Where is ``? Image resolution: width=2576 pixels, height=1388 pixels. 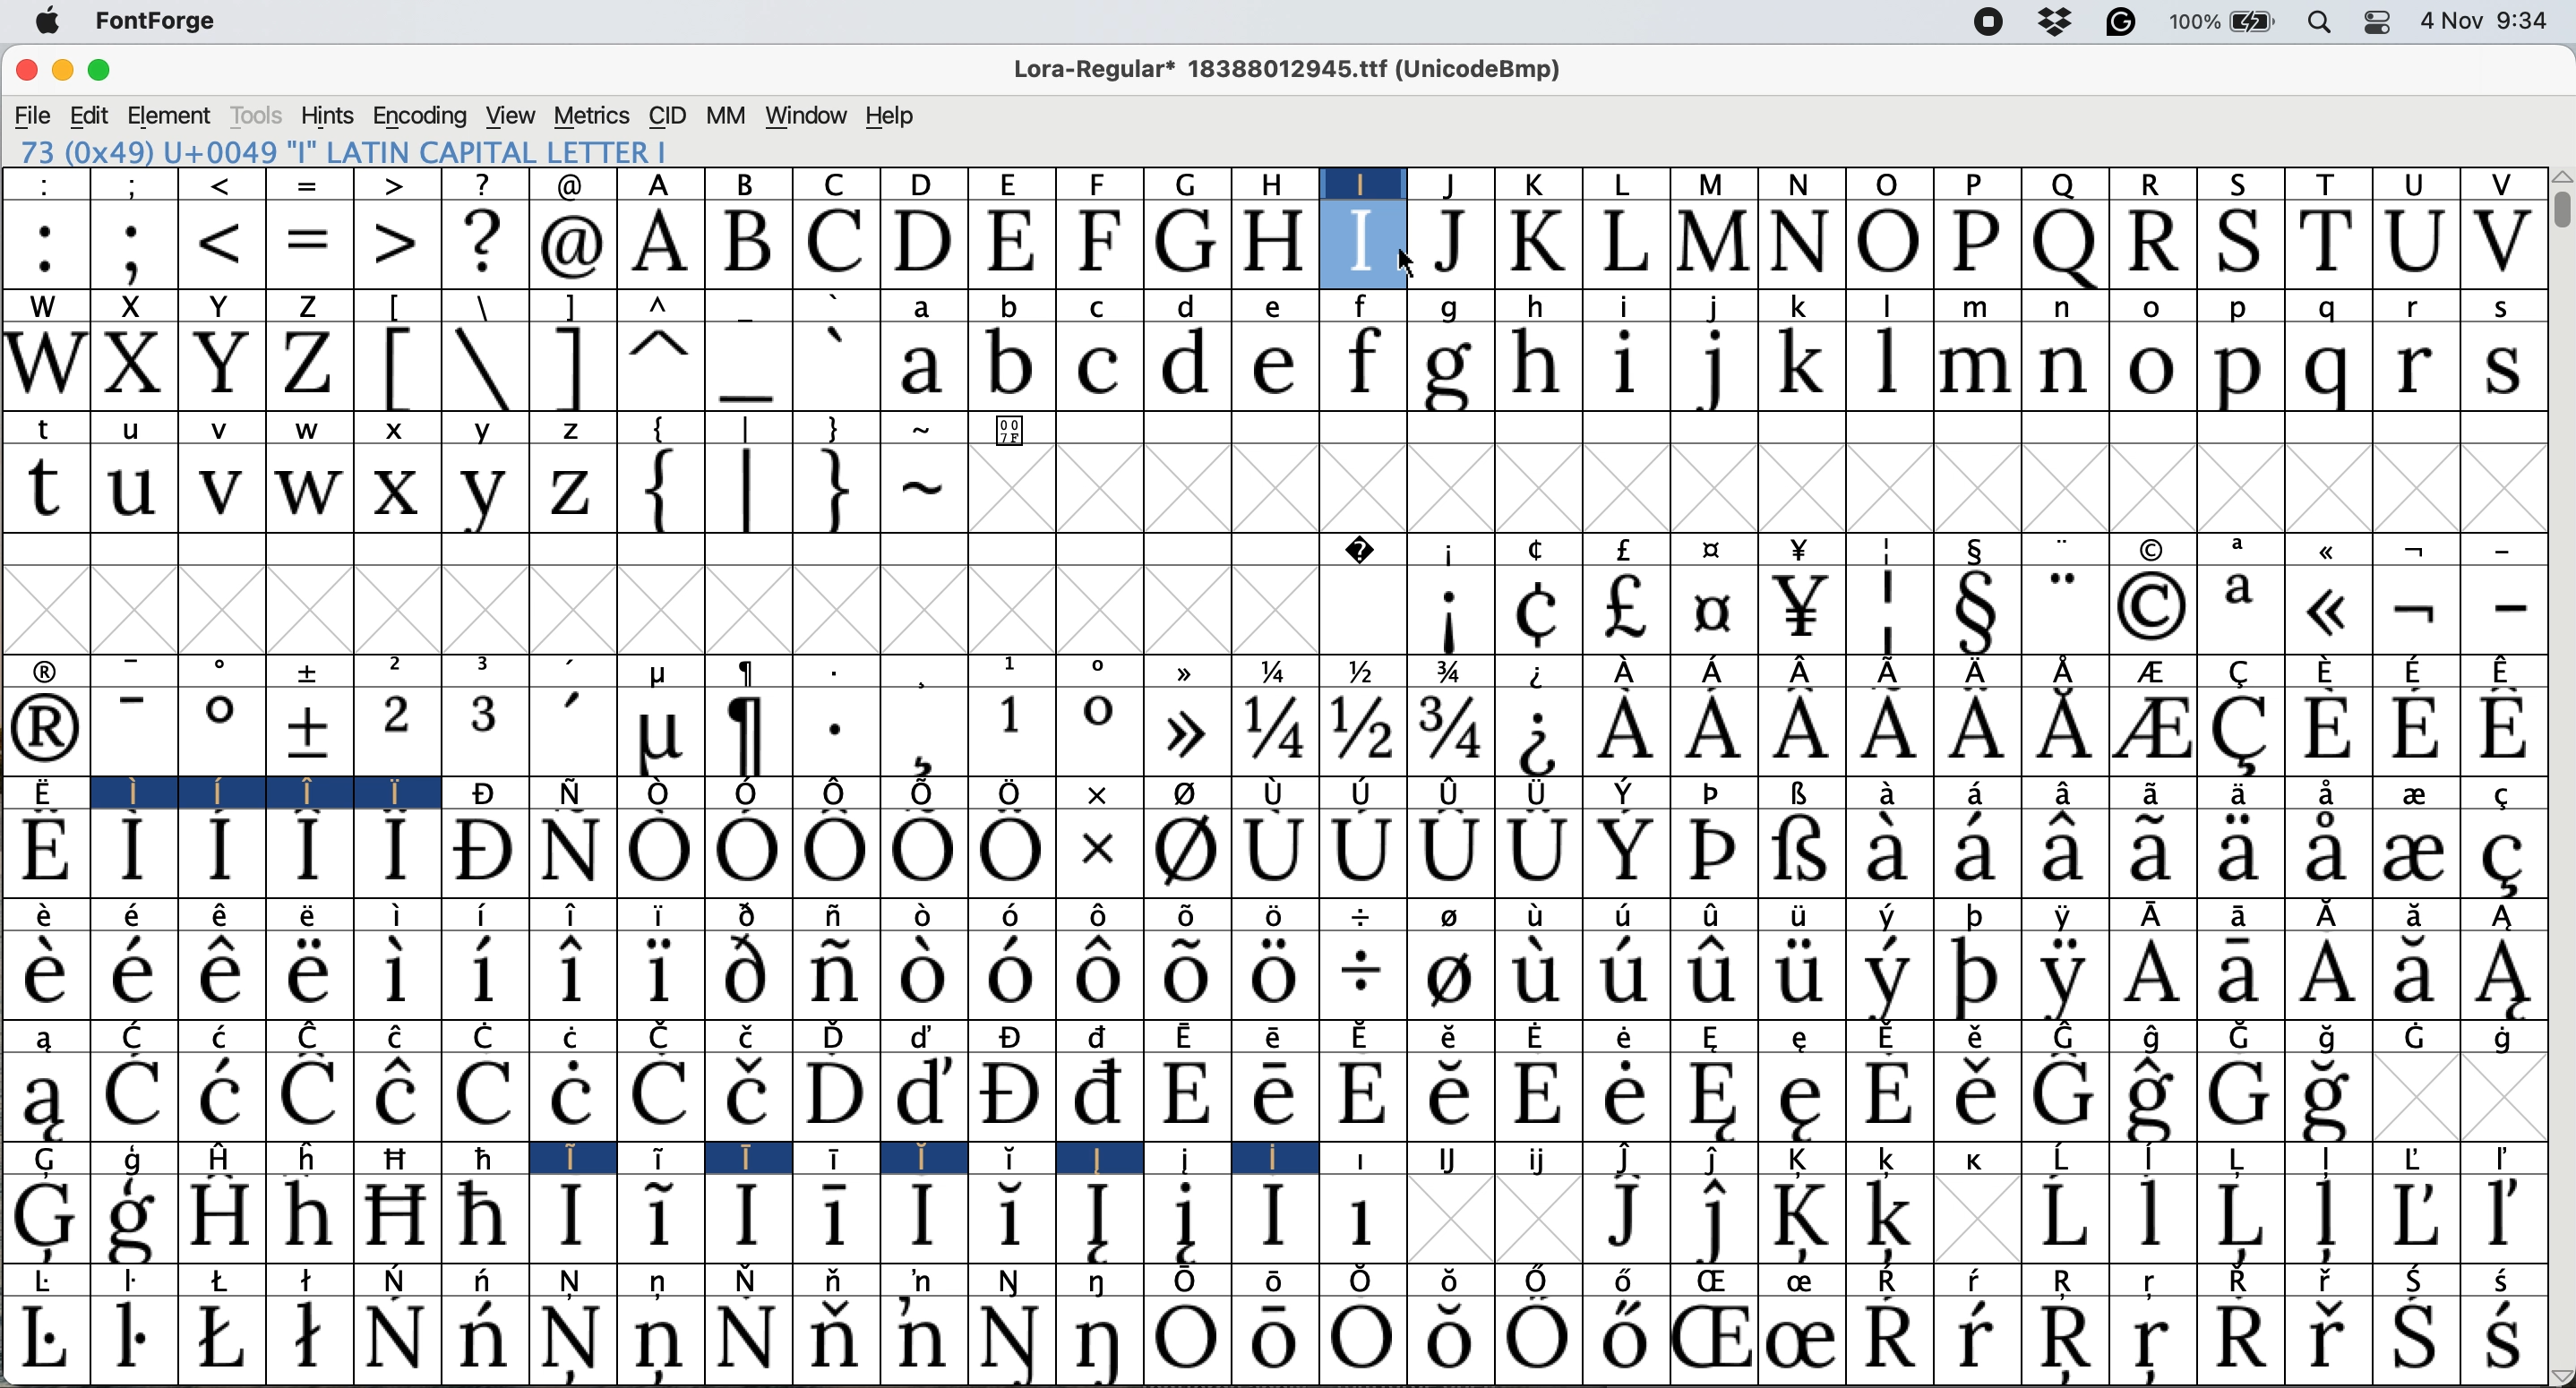  is located at coordinates (2560, 175).